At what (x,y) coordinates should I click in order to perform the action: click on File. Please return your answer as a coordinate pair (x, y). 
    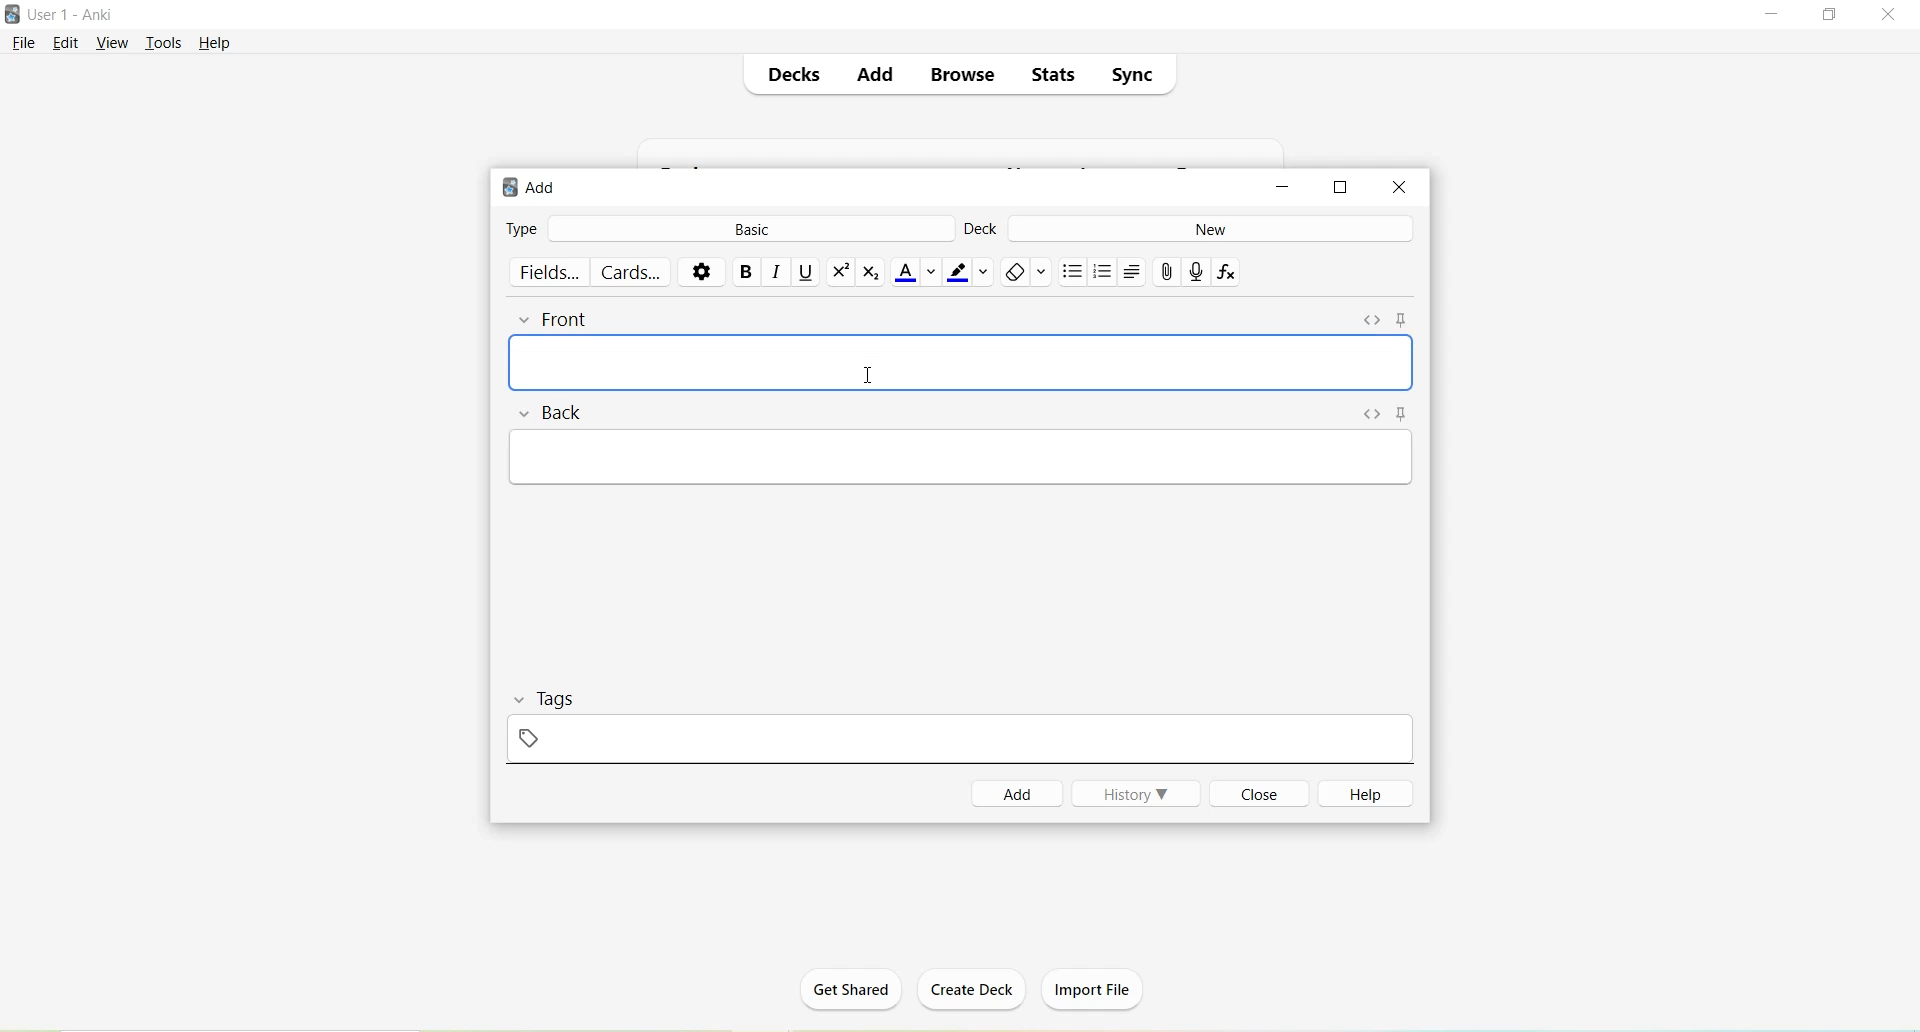
    Looking at the image, I should click on (24, 44).